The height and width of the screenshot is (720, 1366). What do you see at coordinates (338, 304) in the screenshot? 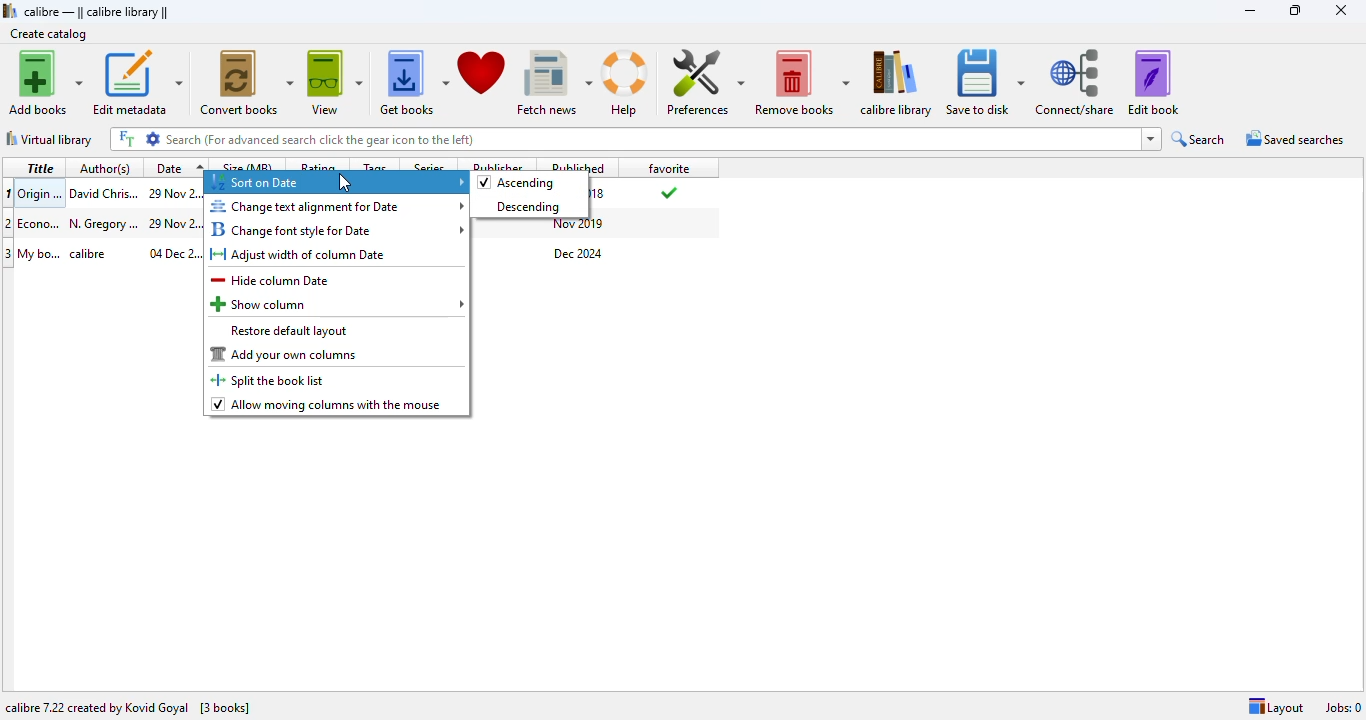
I see `show column` at bounding box center [338, 304].